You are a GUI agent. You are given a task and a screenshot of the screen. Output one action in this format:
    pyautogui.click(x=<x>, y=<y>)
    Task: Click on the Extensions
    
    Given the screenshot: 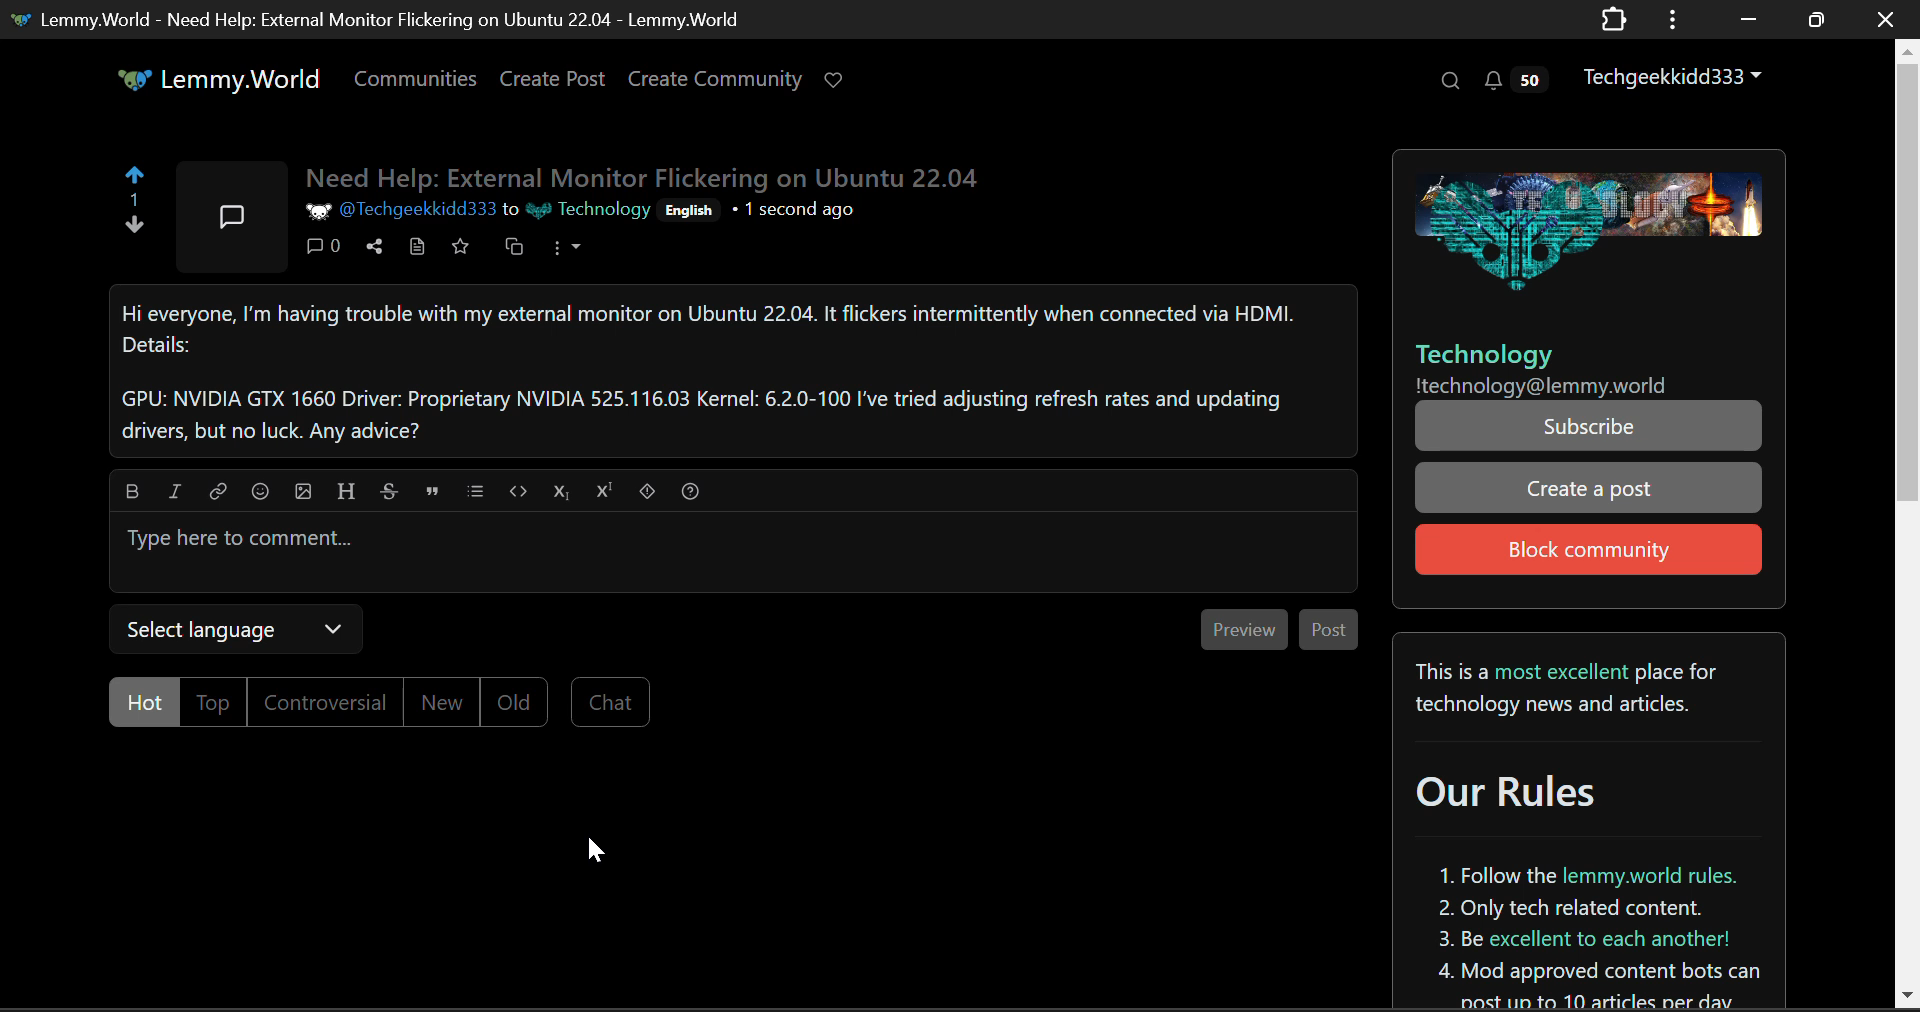 What is the action you would take?
    pyautogui.click(x=1614, y=21)
    